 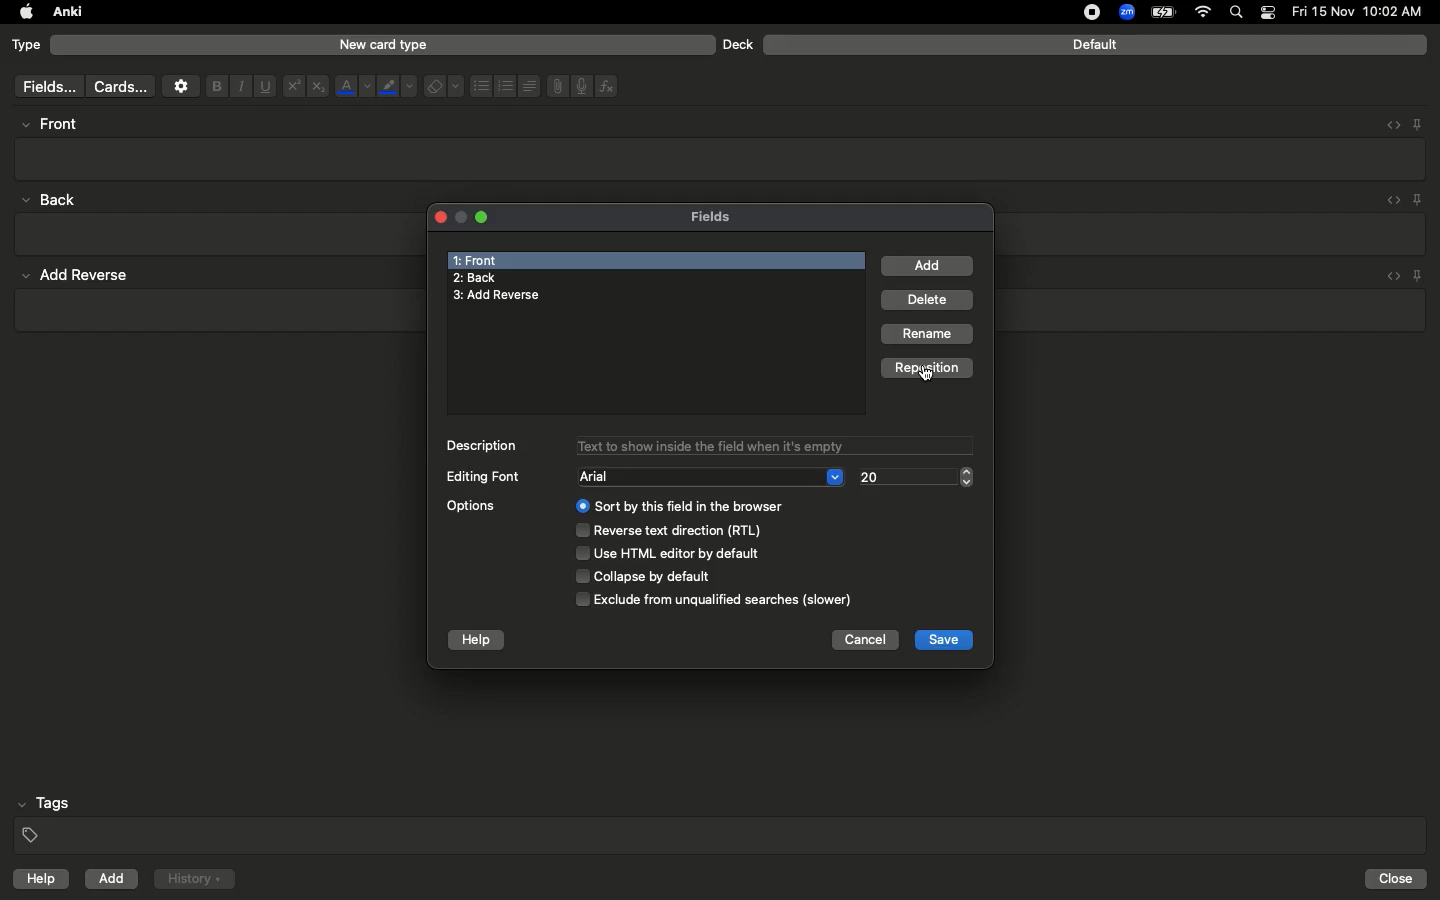 What do you see at coordinates (215, 85) in the screenshot?
I see `Bold` at bounding box center [215, 85].